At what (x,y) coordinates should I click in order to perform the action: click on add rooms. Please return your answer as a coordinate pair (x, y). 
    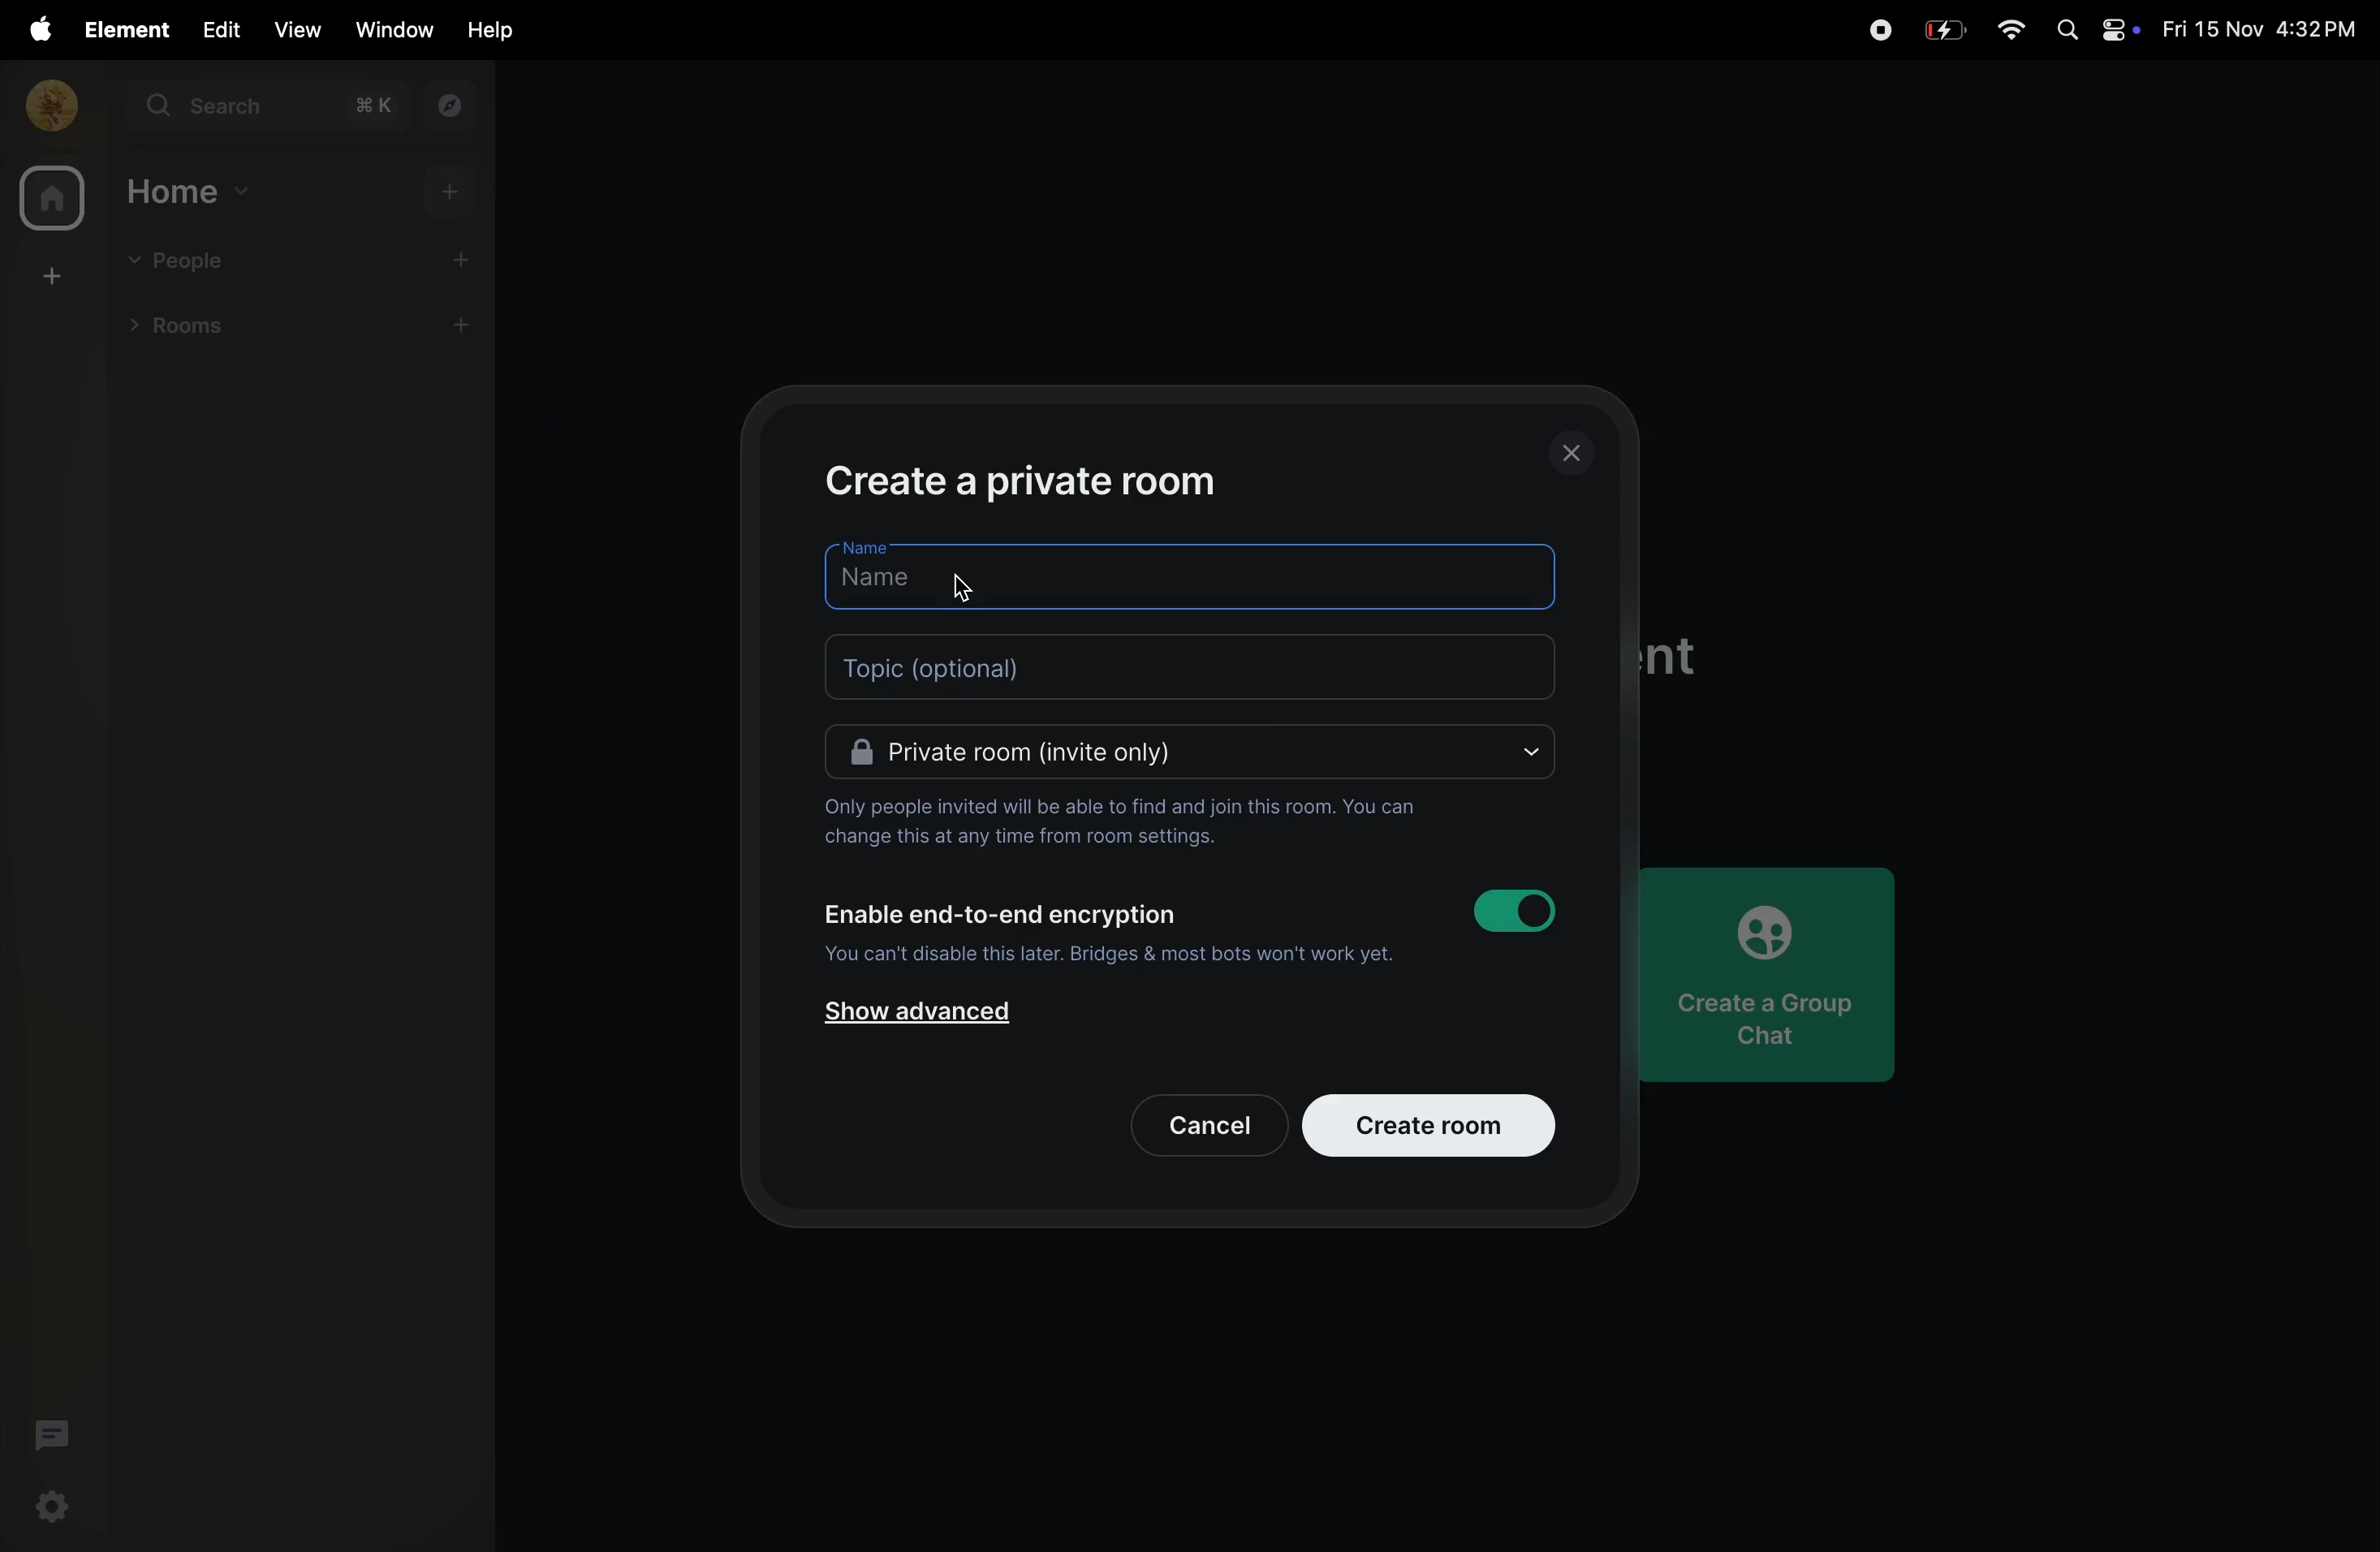
    Looking at the image, I should click on (468, 328).